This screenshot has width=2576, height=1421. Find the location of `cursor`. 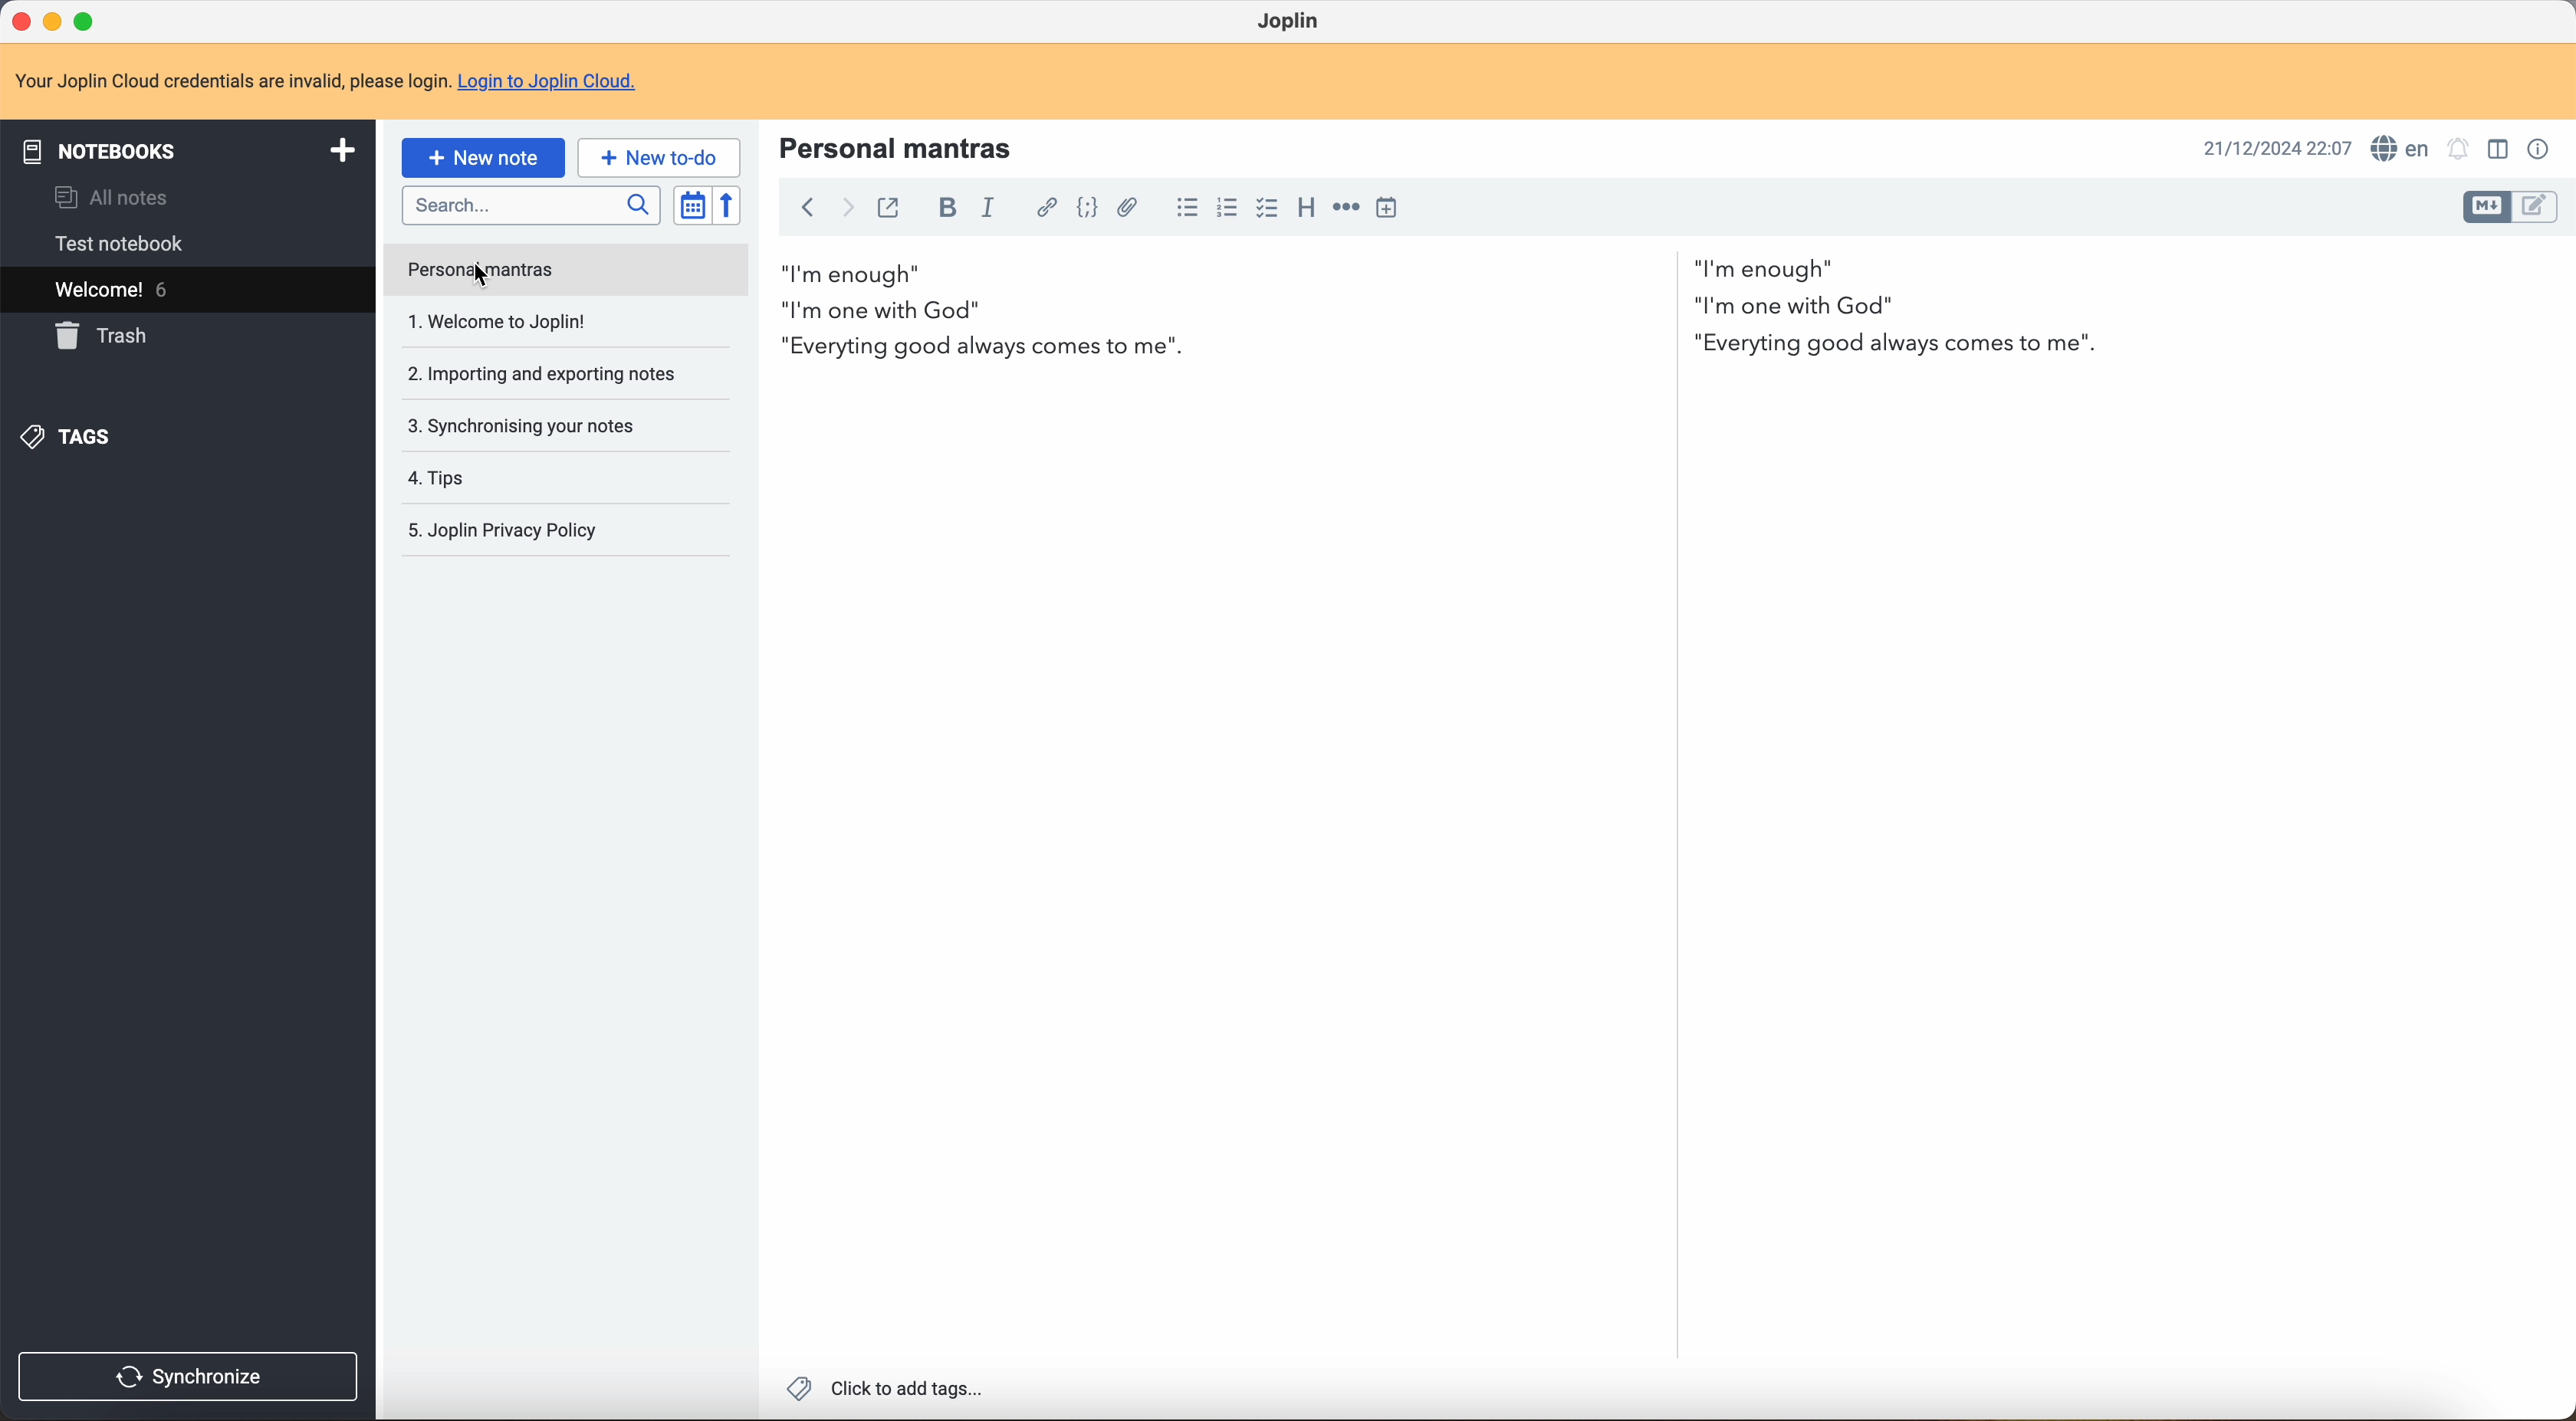

cursor is located at coordinates (477, 284).